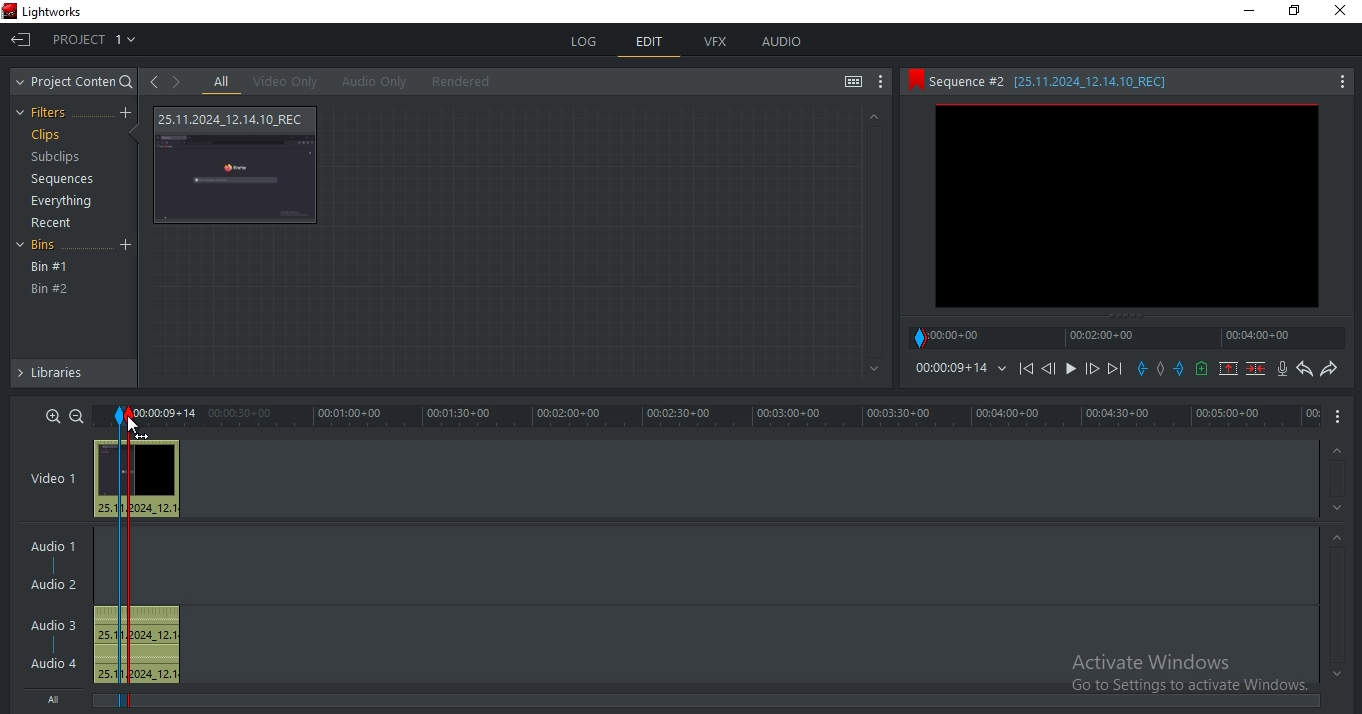 Image resolution: width=1362 pixels, height=714 pixels. What do you see at coordinates (222, 82) in the screenshot?
I see `all` at bounding box center [222, 82].